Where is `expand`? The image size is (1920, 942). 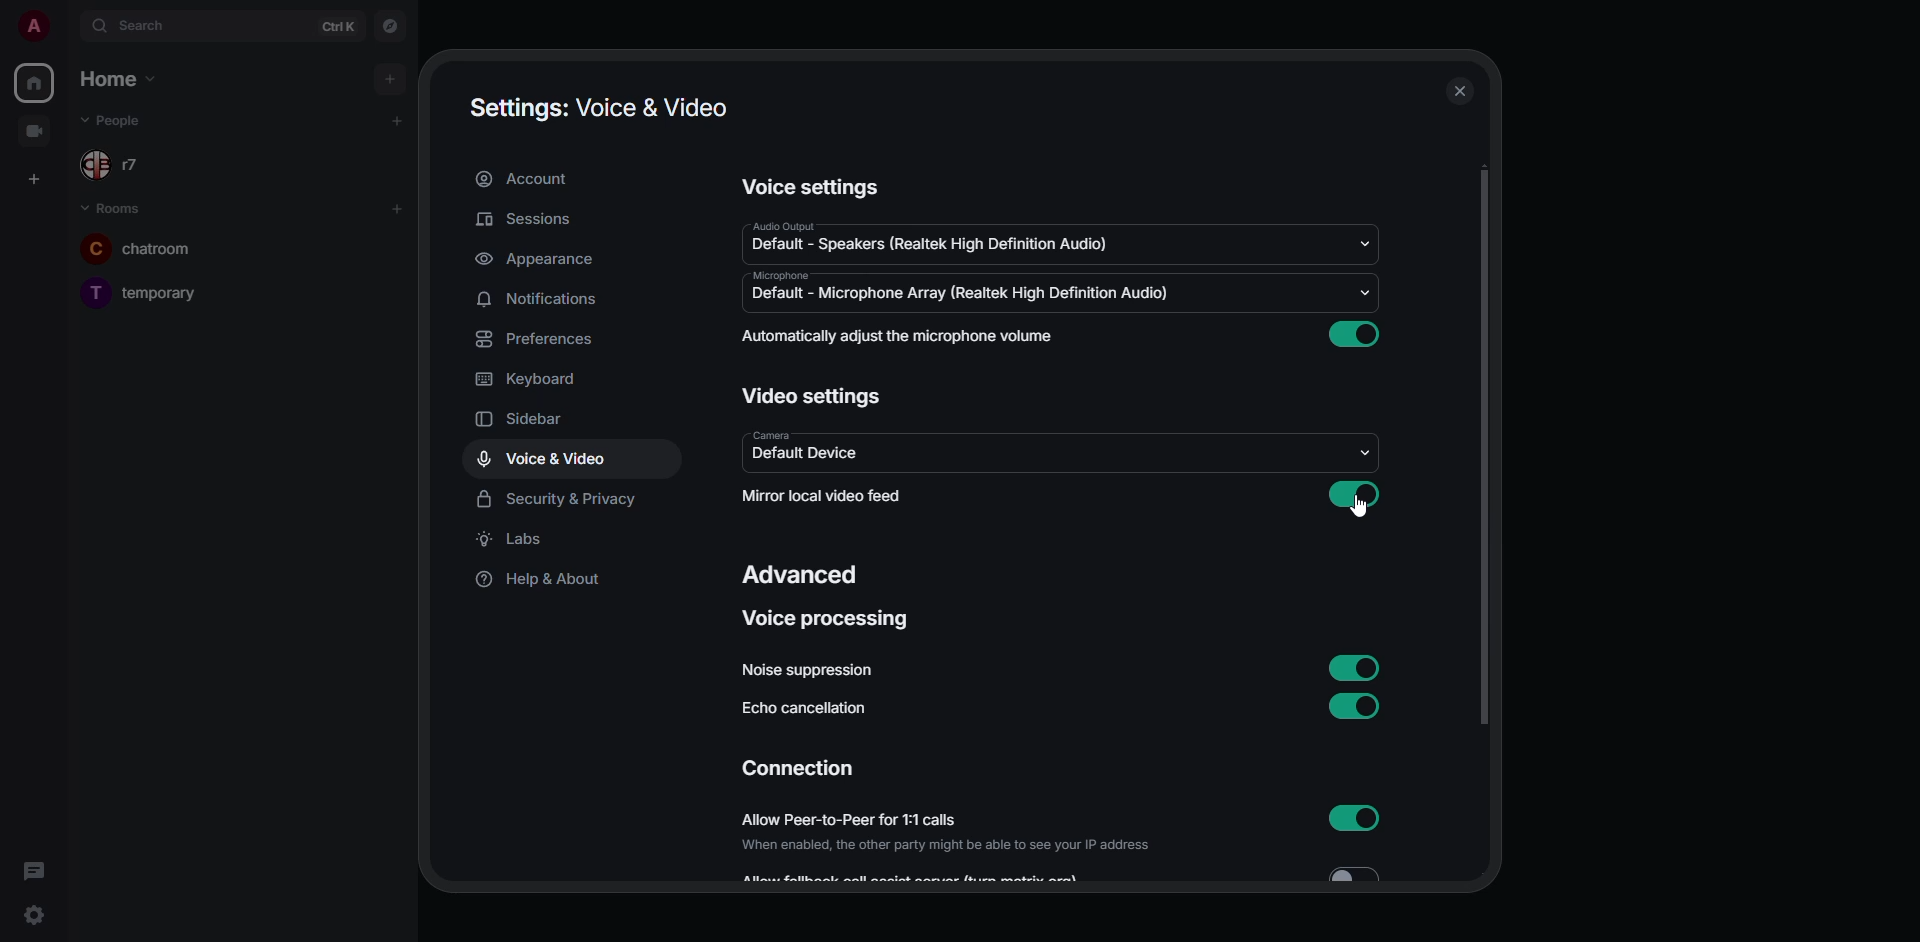
expand is located at coordinates (72, 29).